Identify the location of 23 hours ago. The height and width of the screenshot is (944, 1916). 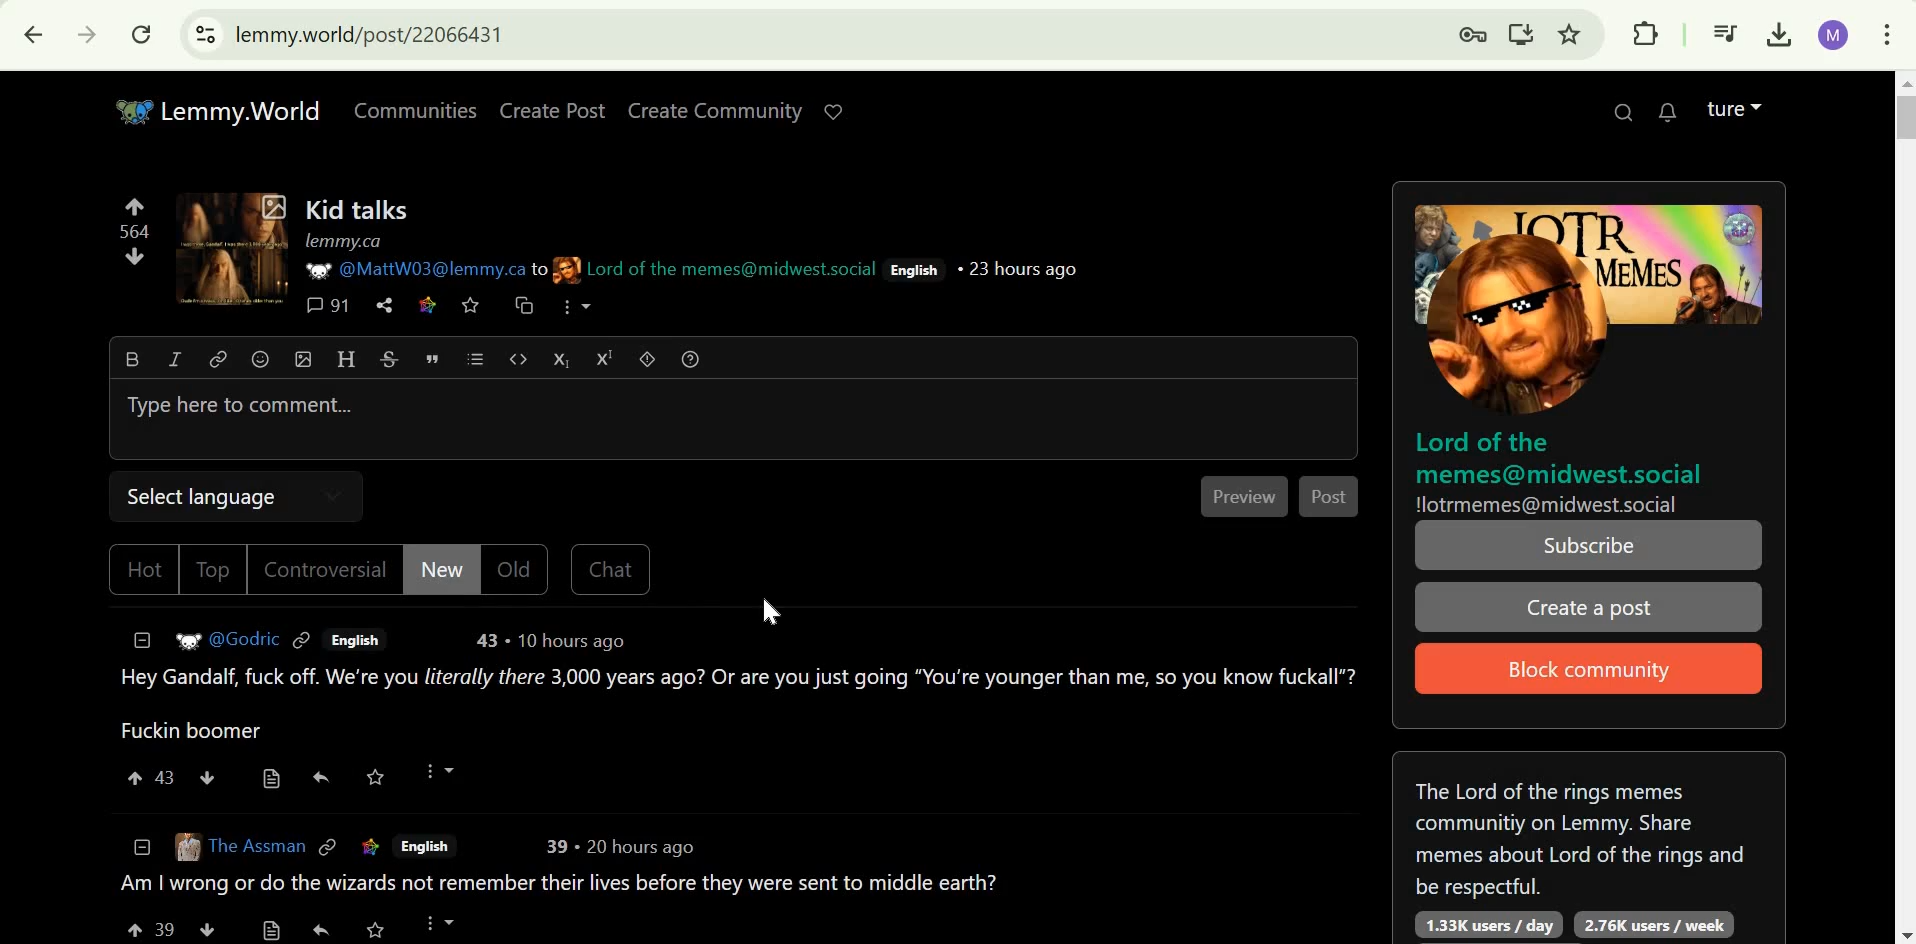
(1020, 267).